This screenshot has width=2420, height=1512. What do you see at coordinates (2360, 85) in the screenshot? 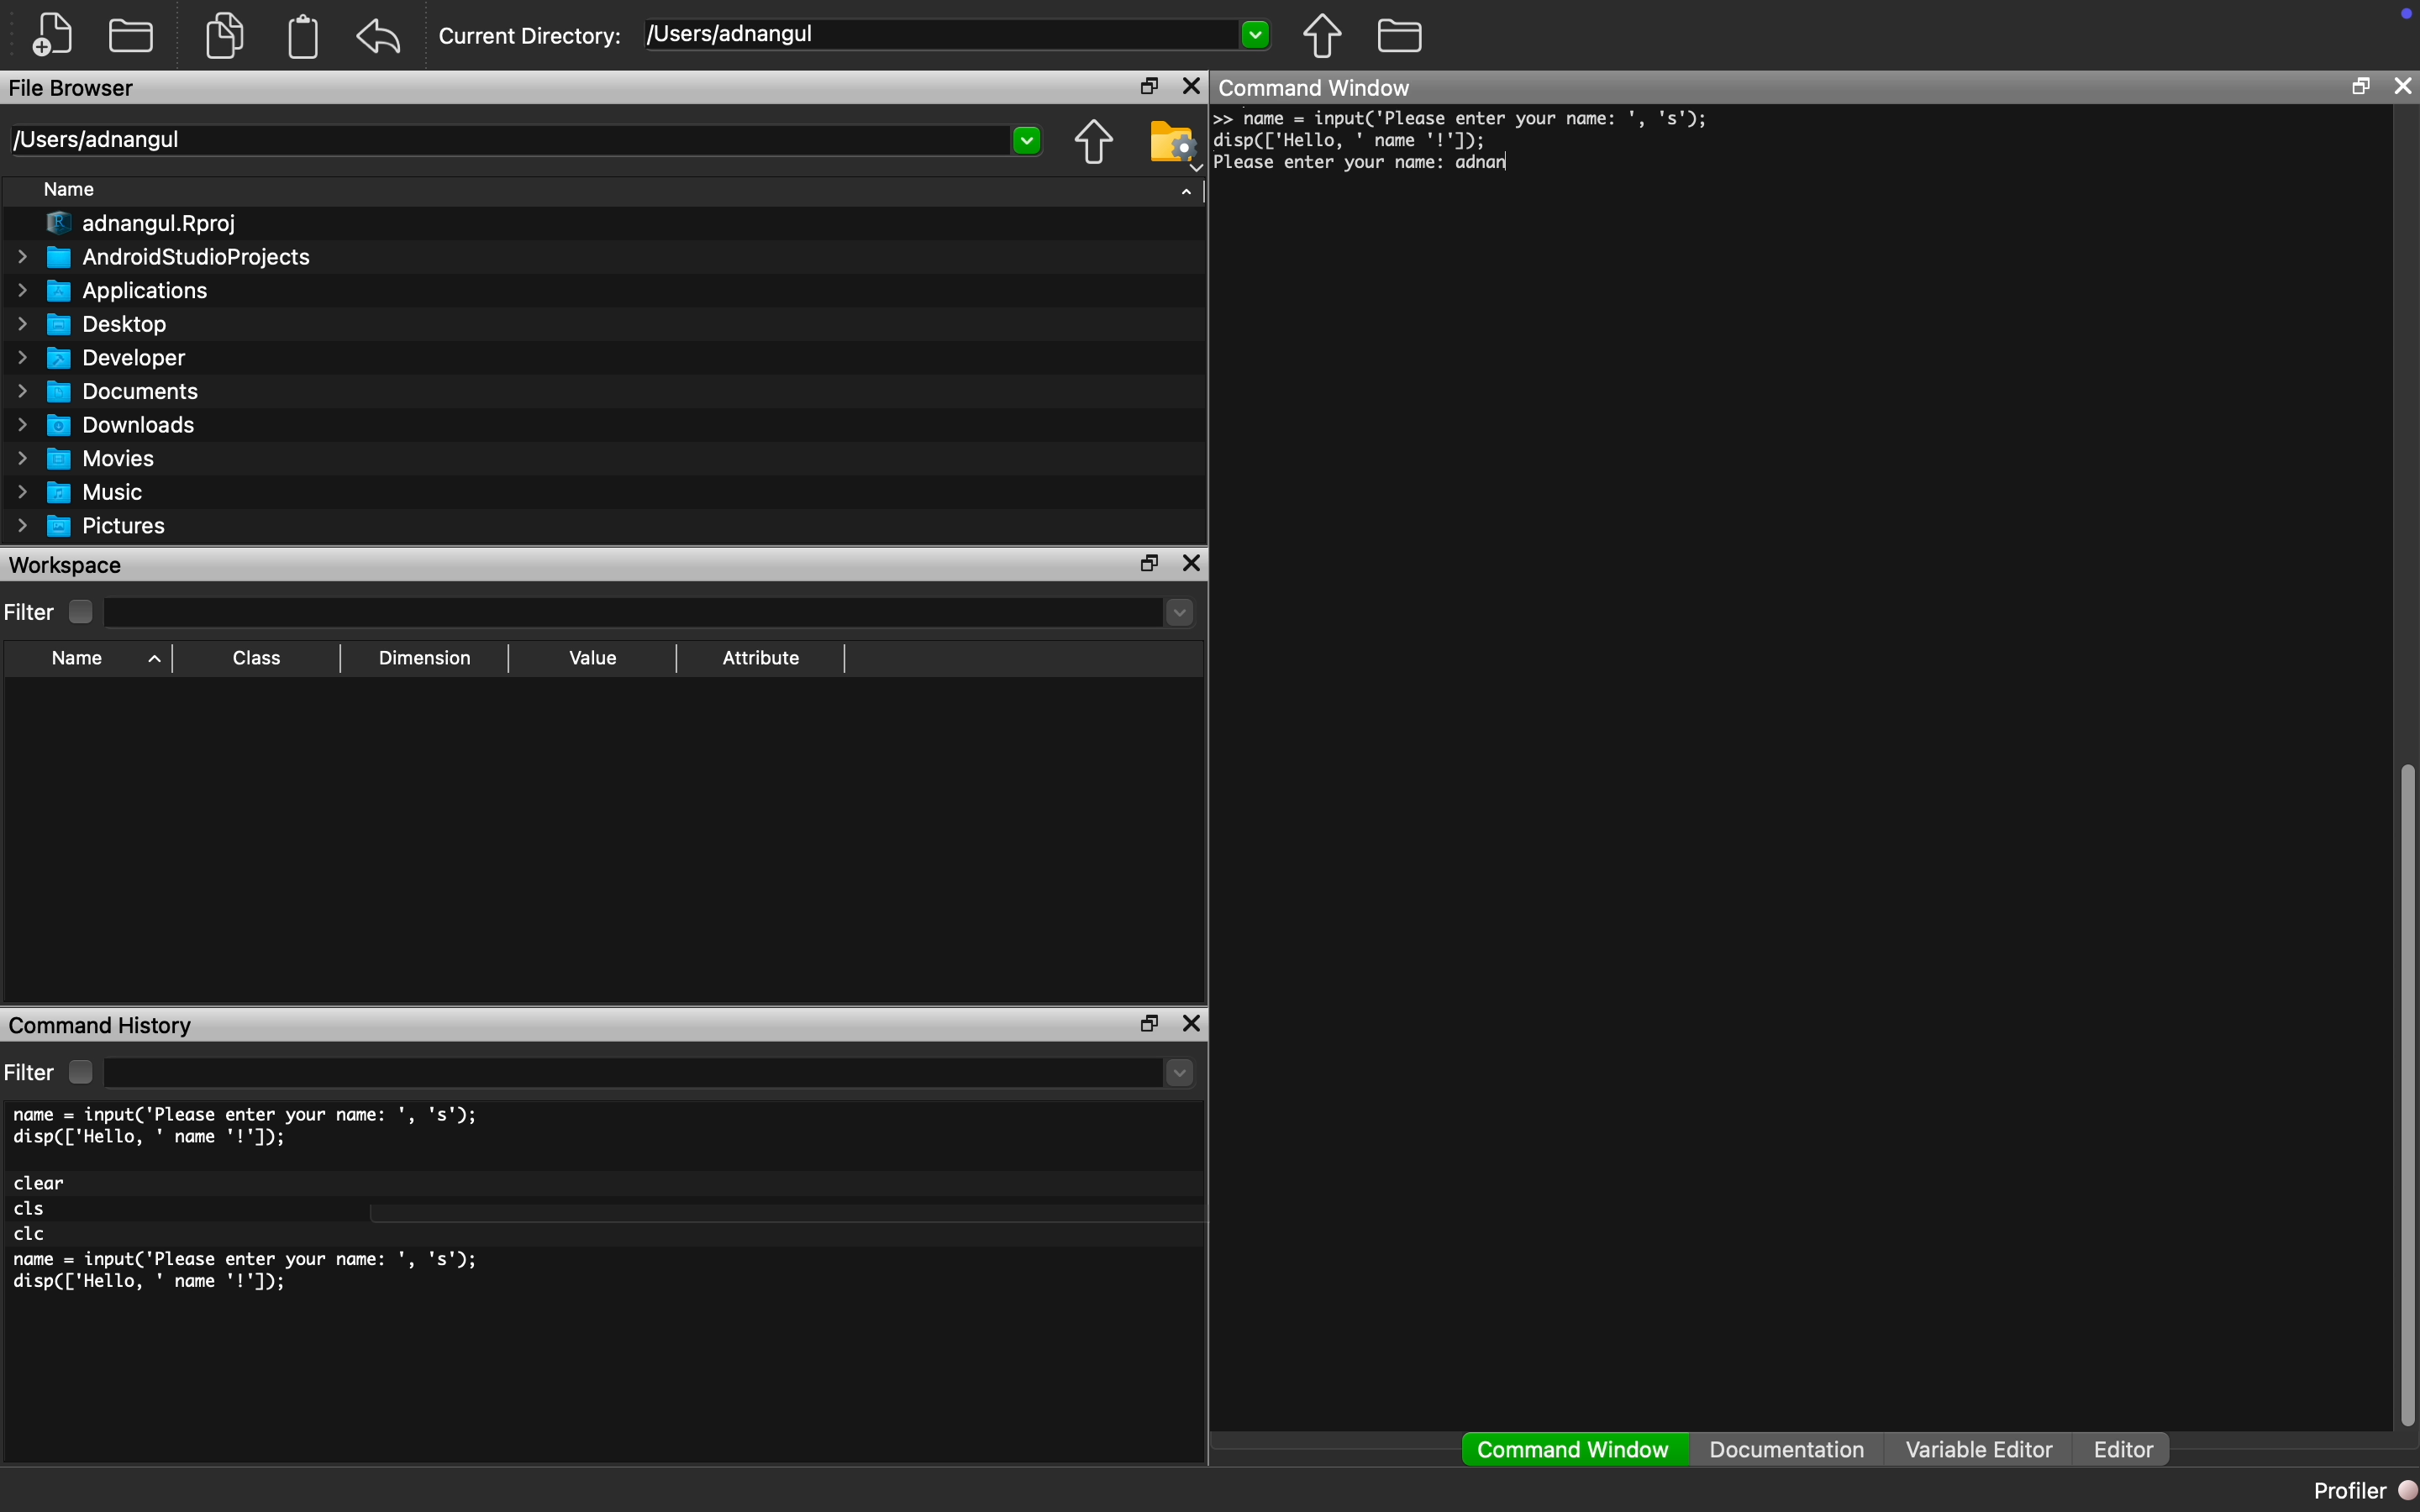
I see `maximize` at bounding box center [2360, 85].